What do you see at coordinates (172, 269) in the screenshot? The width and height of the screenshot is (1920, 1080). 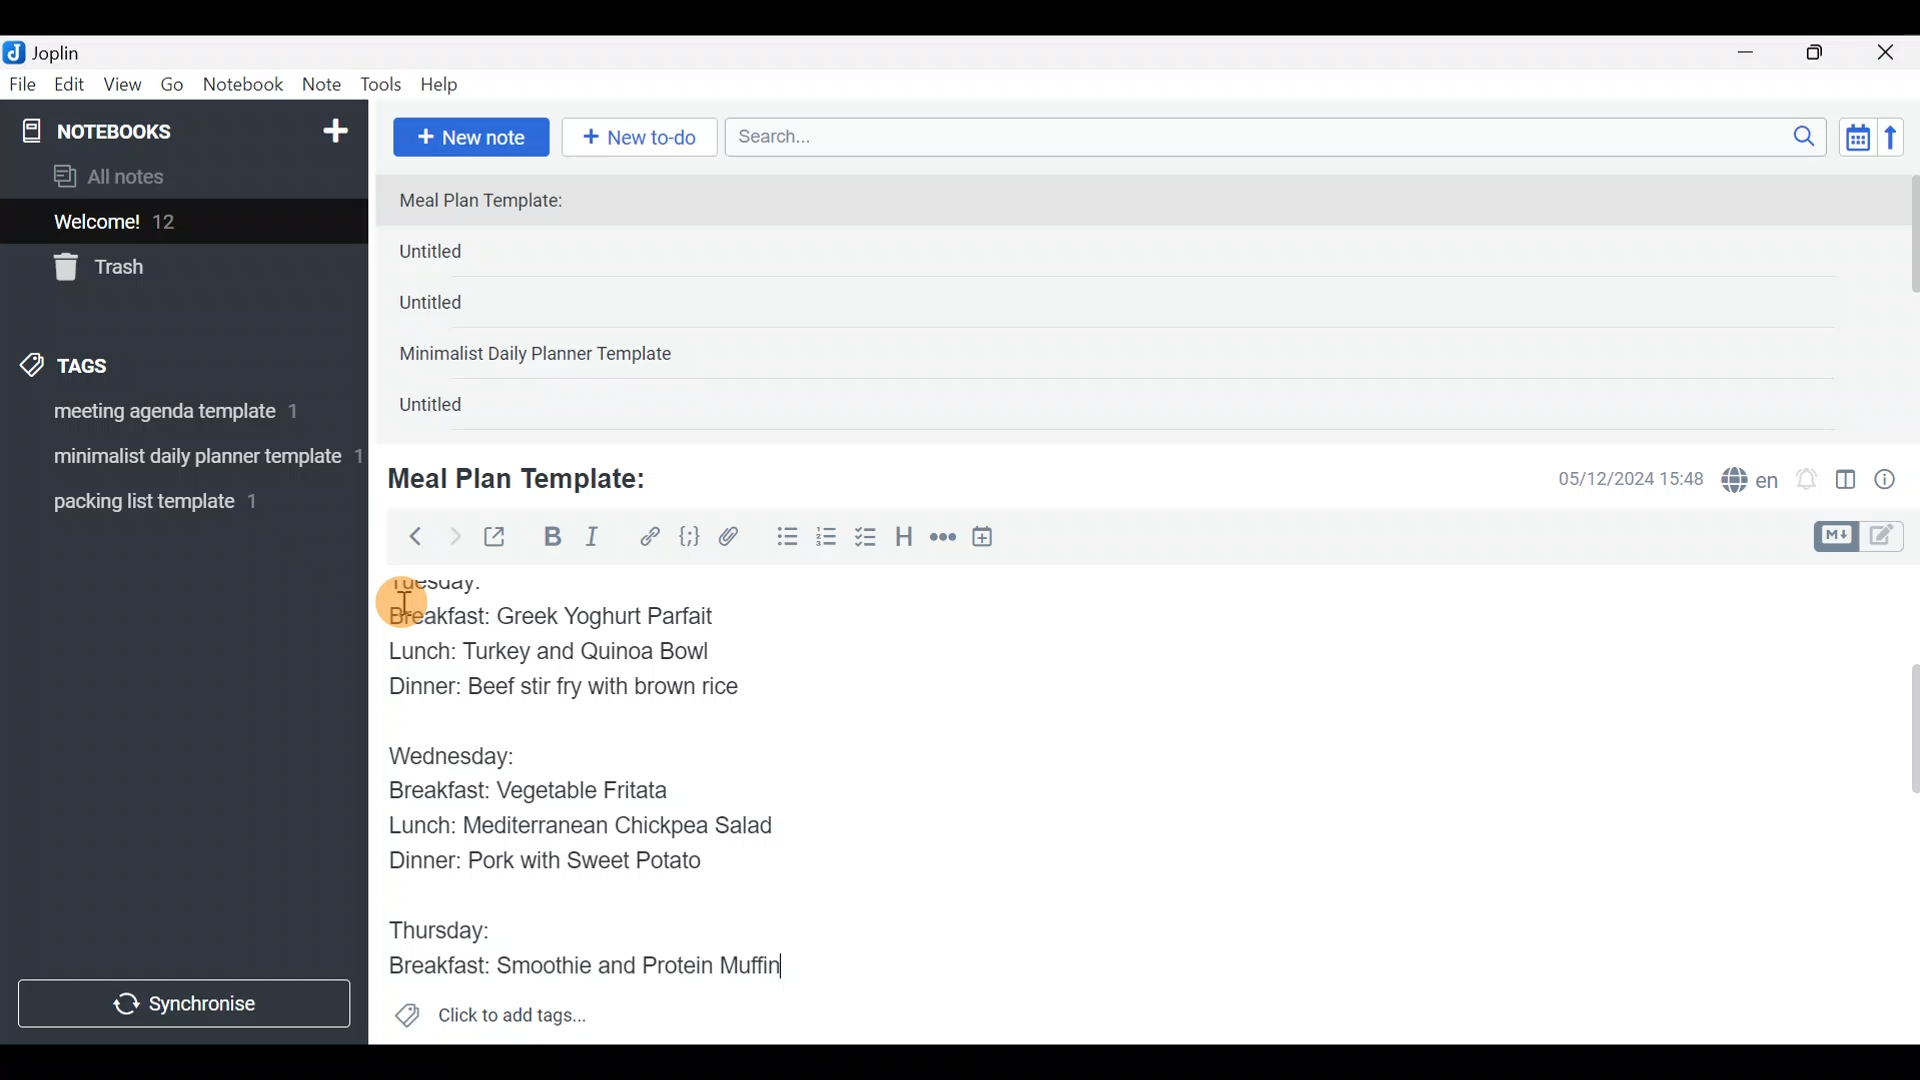 I see `Trash` at bounding box center [172, 269].